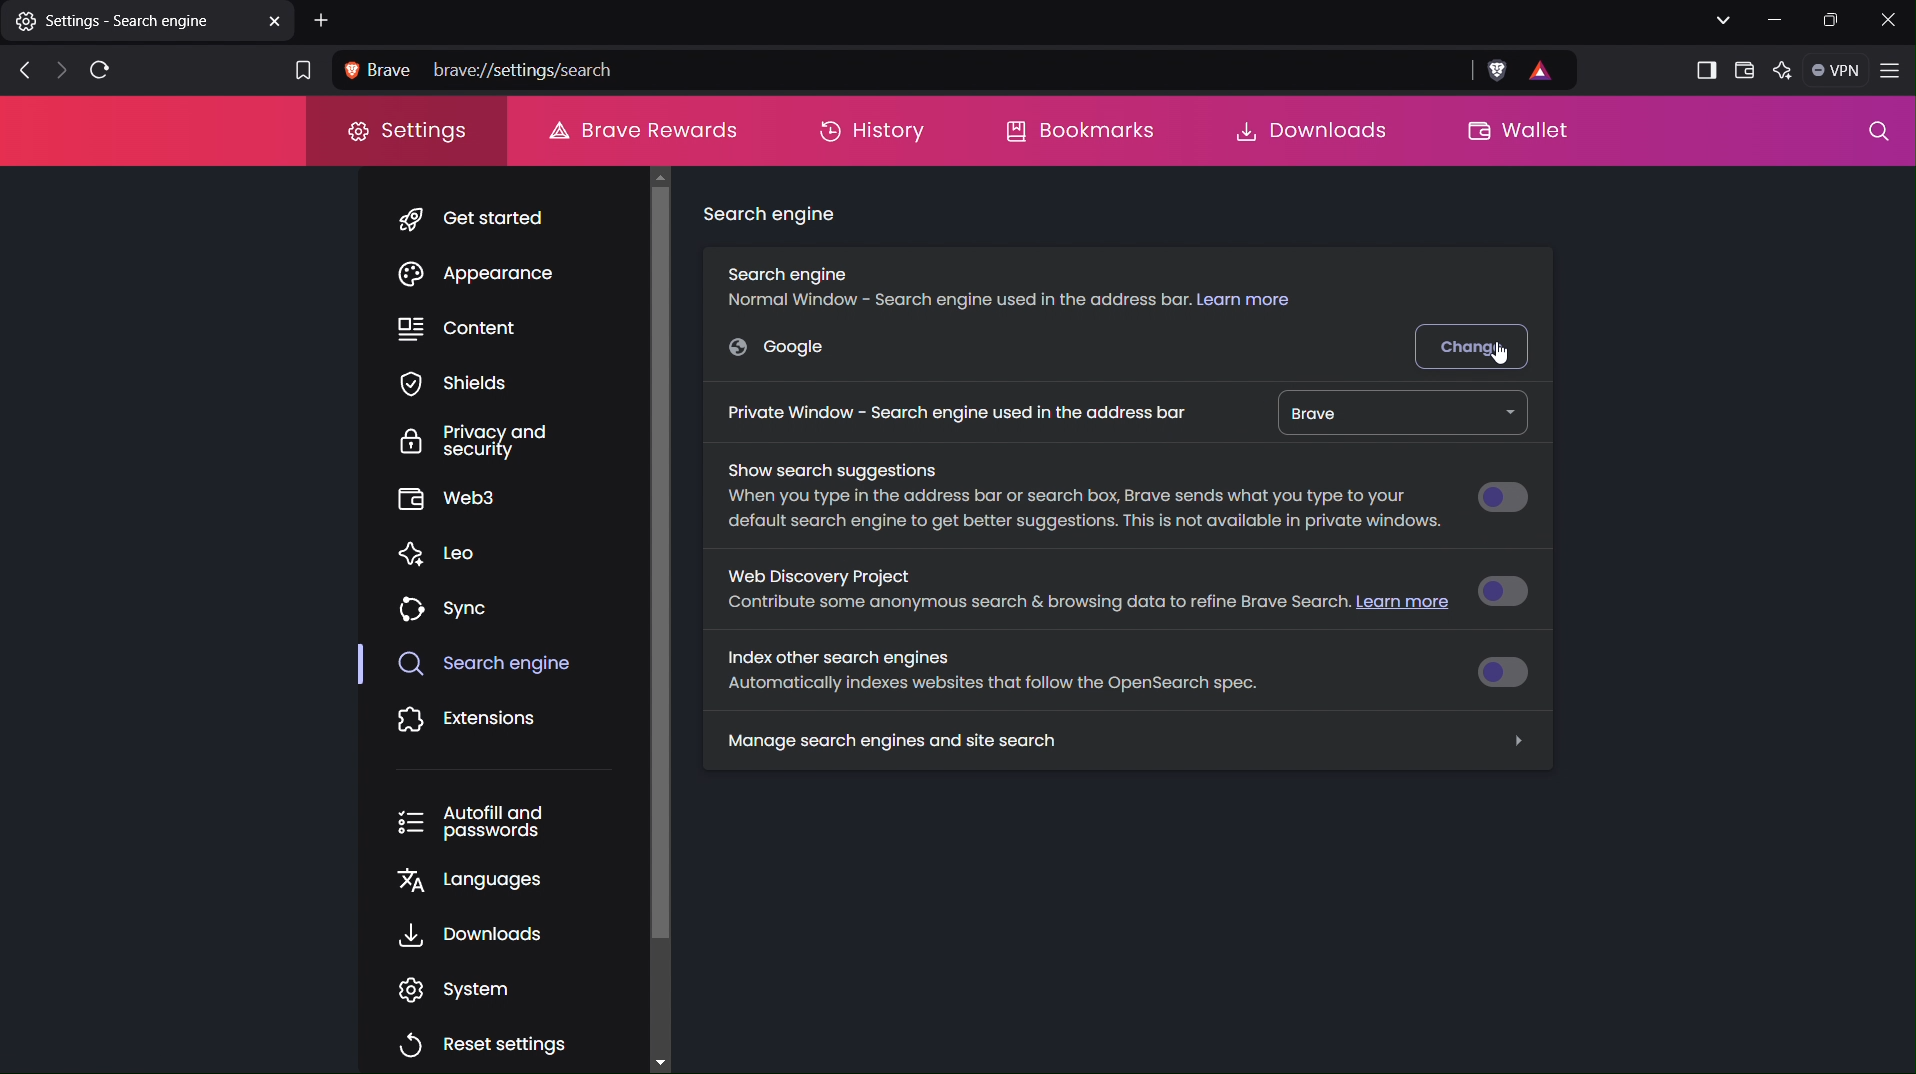  What do you see at coordinates (488, 665) in the screenshot?
I see `Search Engine (selected)` at bounding box center [488, 665].